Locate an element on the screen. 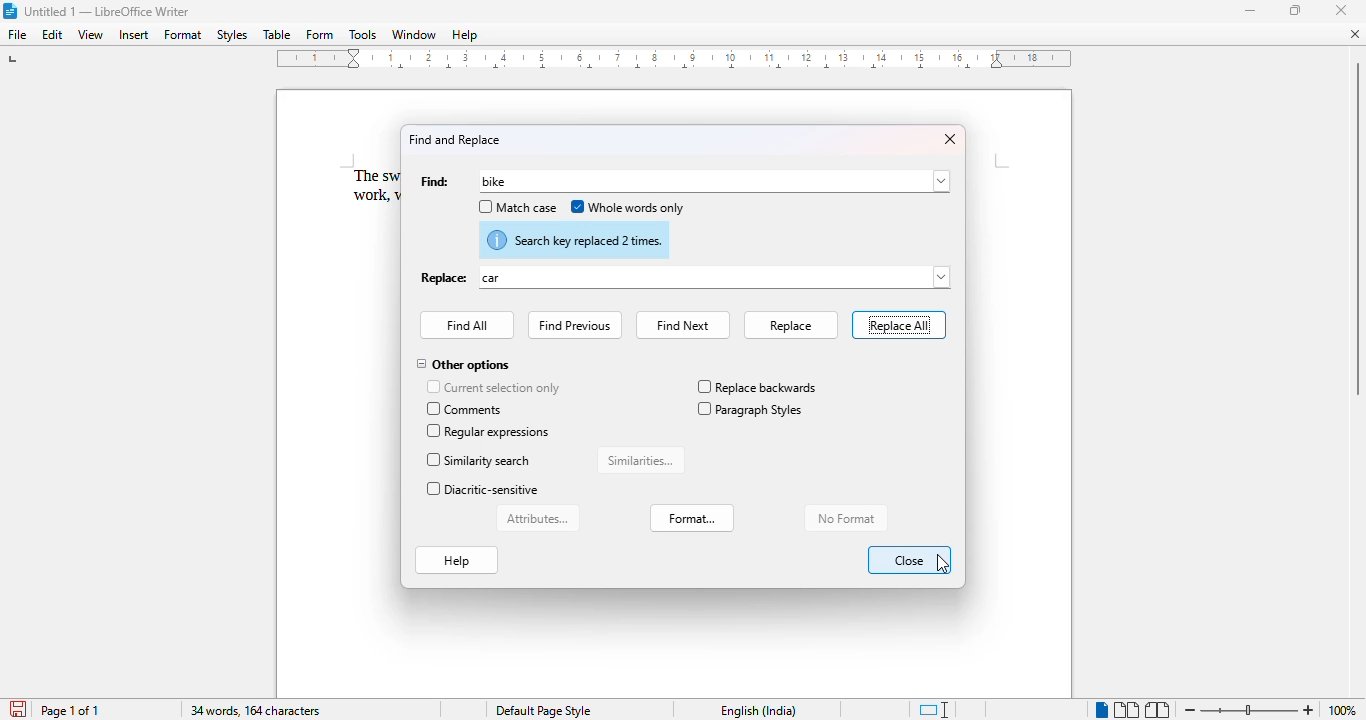 The height and width of the screenshot is (720, 1366). save document is located at coordinates (16, 709).